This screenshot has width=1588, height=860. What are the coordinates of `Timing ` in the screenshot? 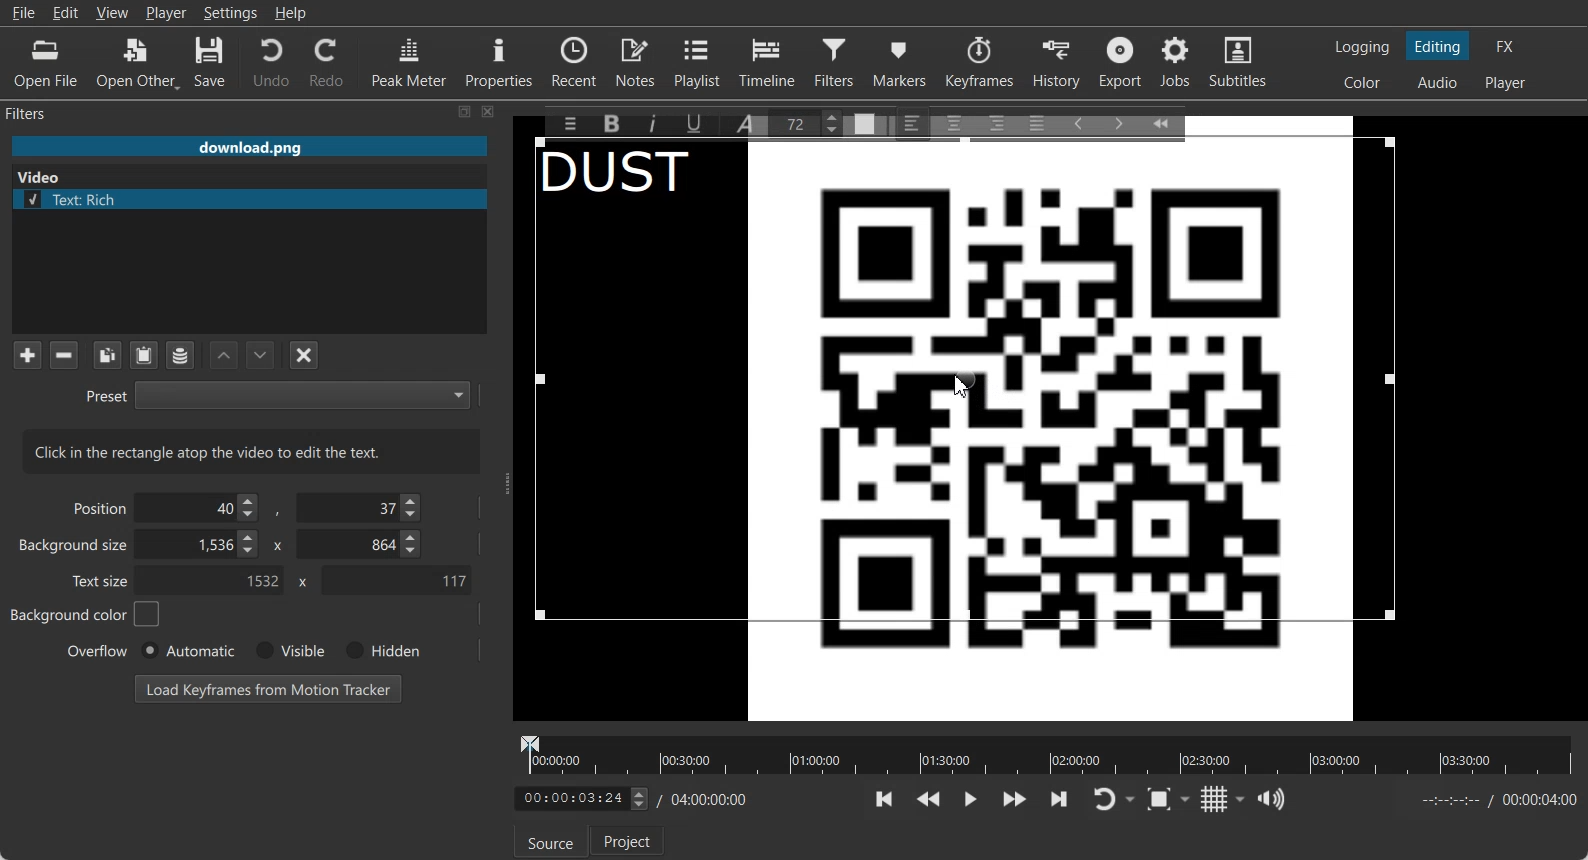 It's located at (705, 799).